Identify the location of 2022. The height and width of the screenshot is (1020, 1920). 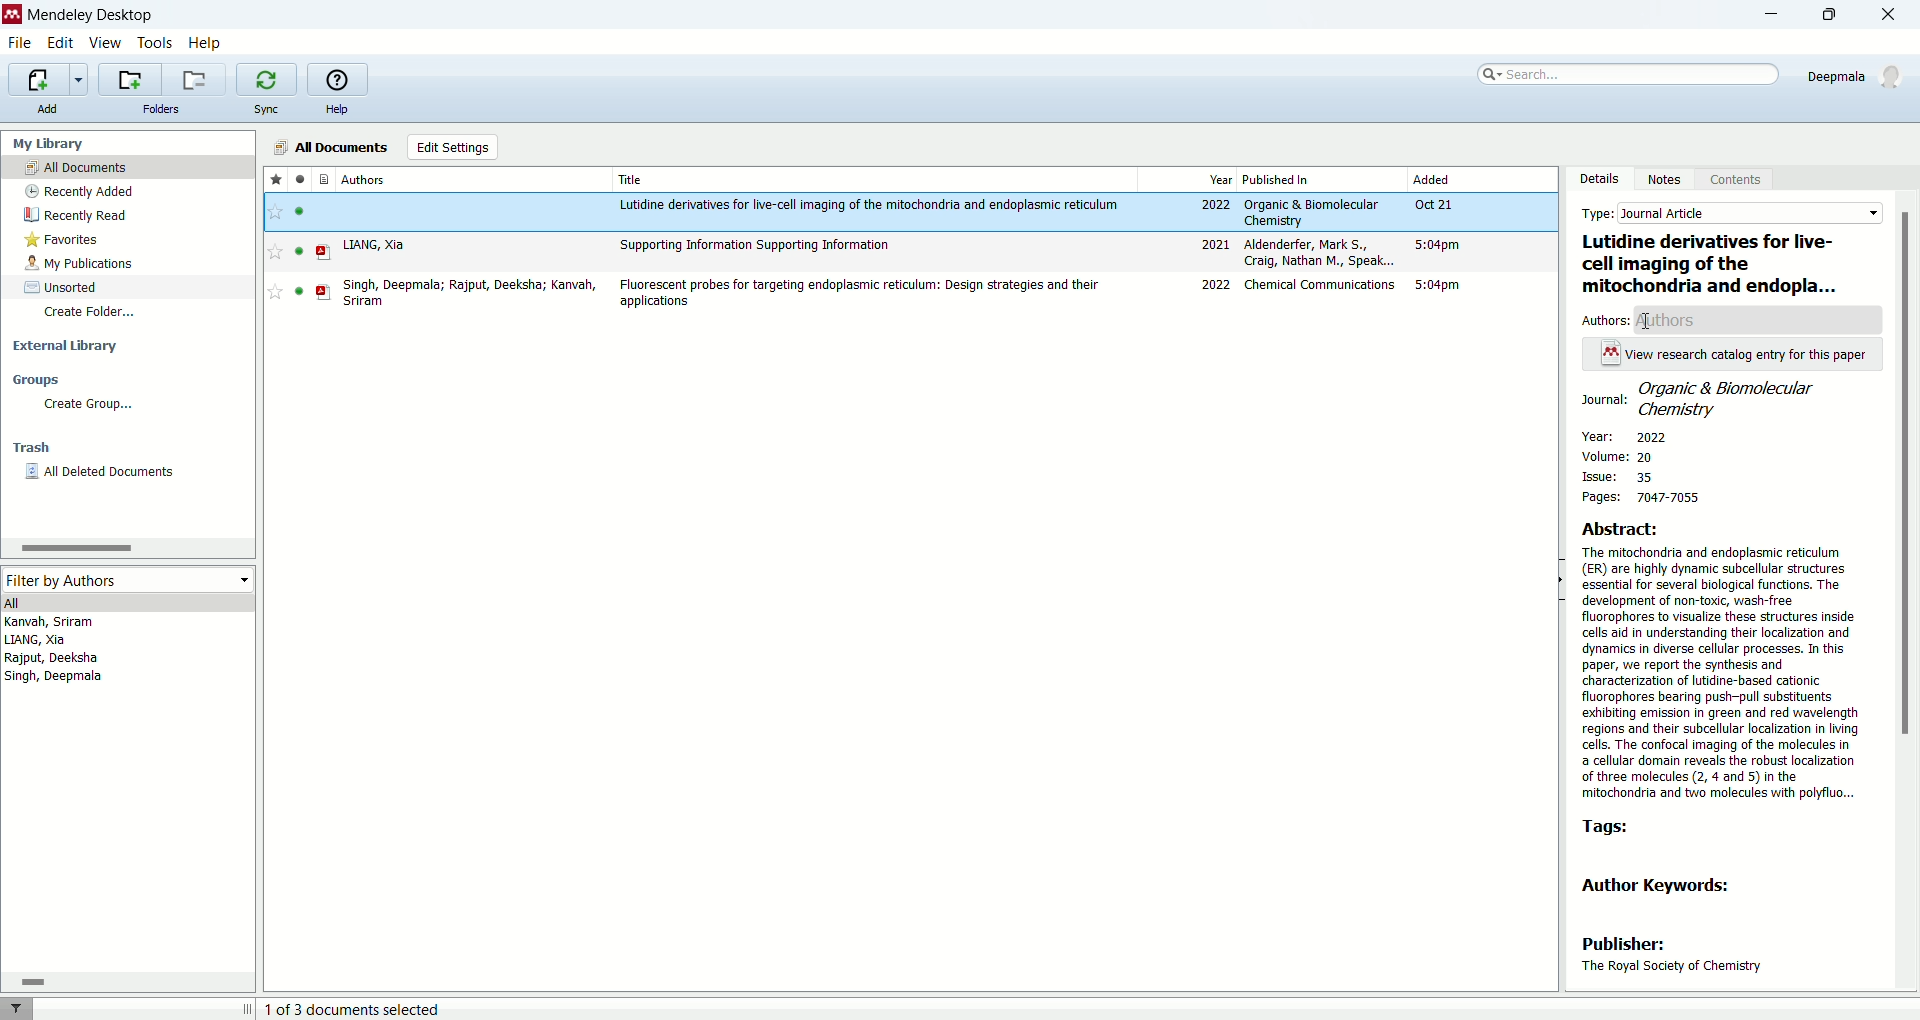
(1215, 285).